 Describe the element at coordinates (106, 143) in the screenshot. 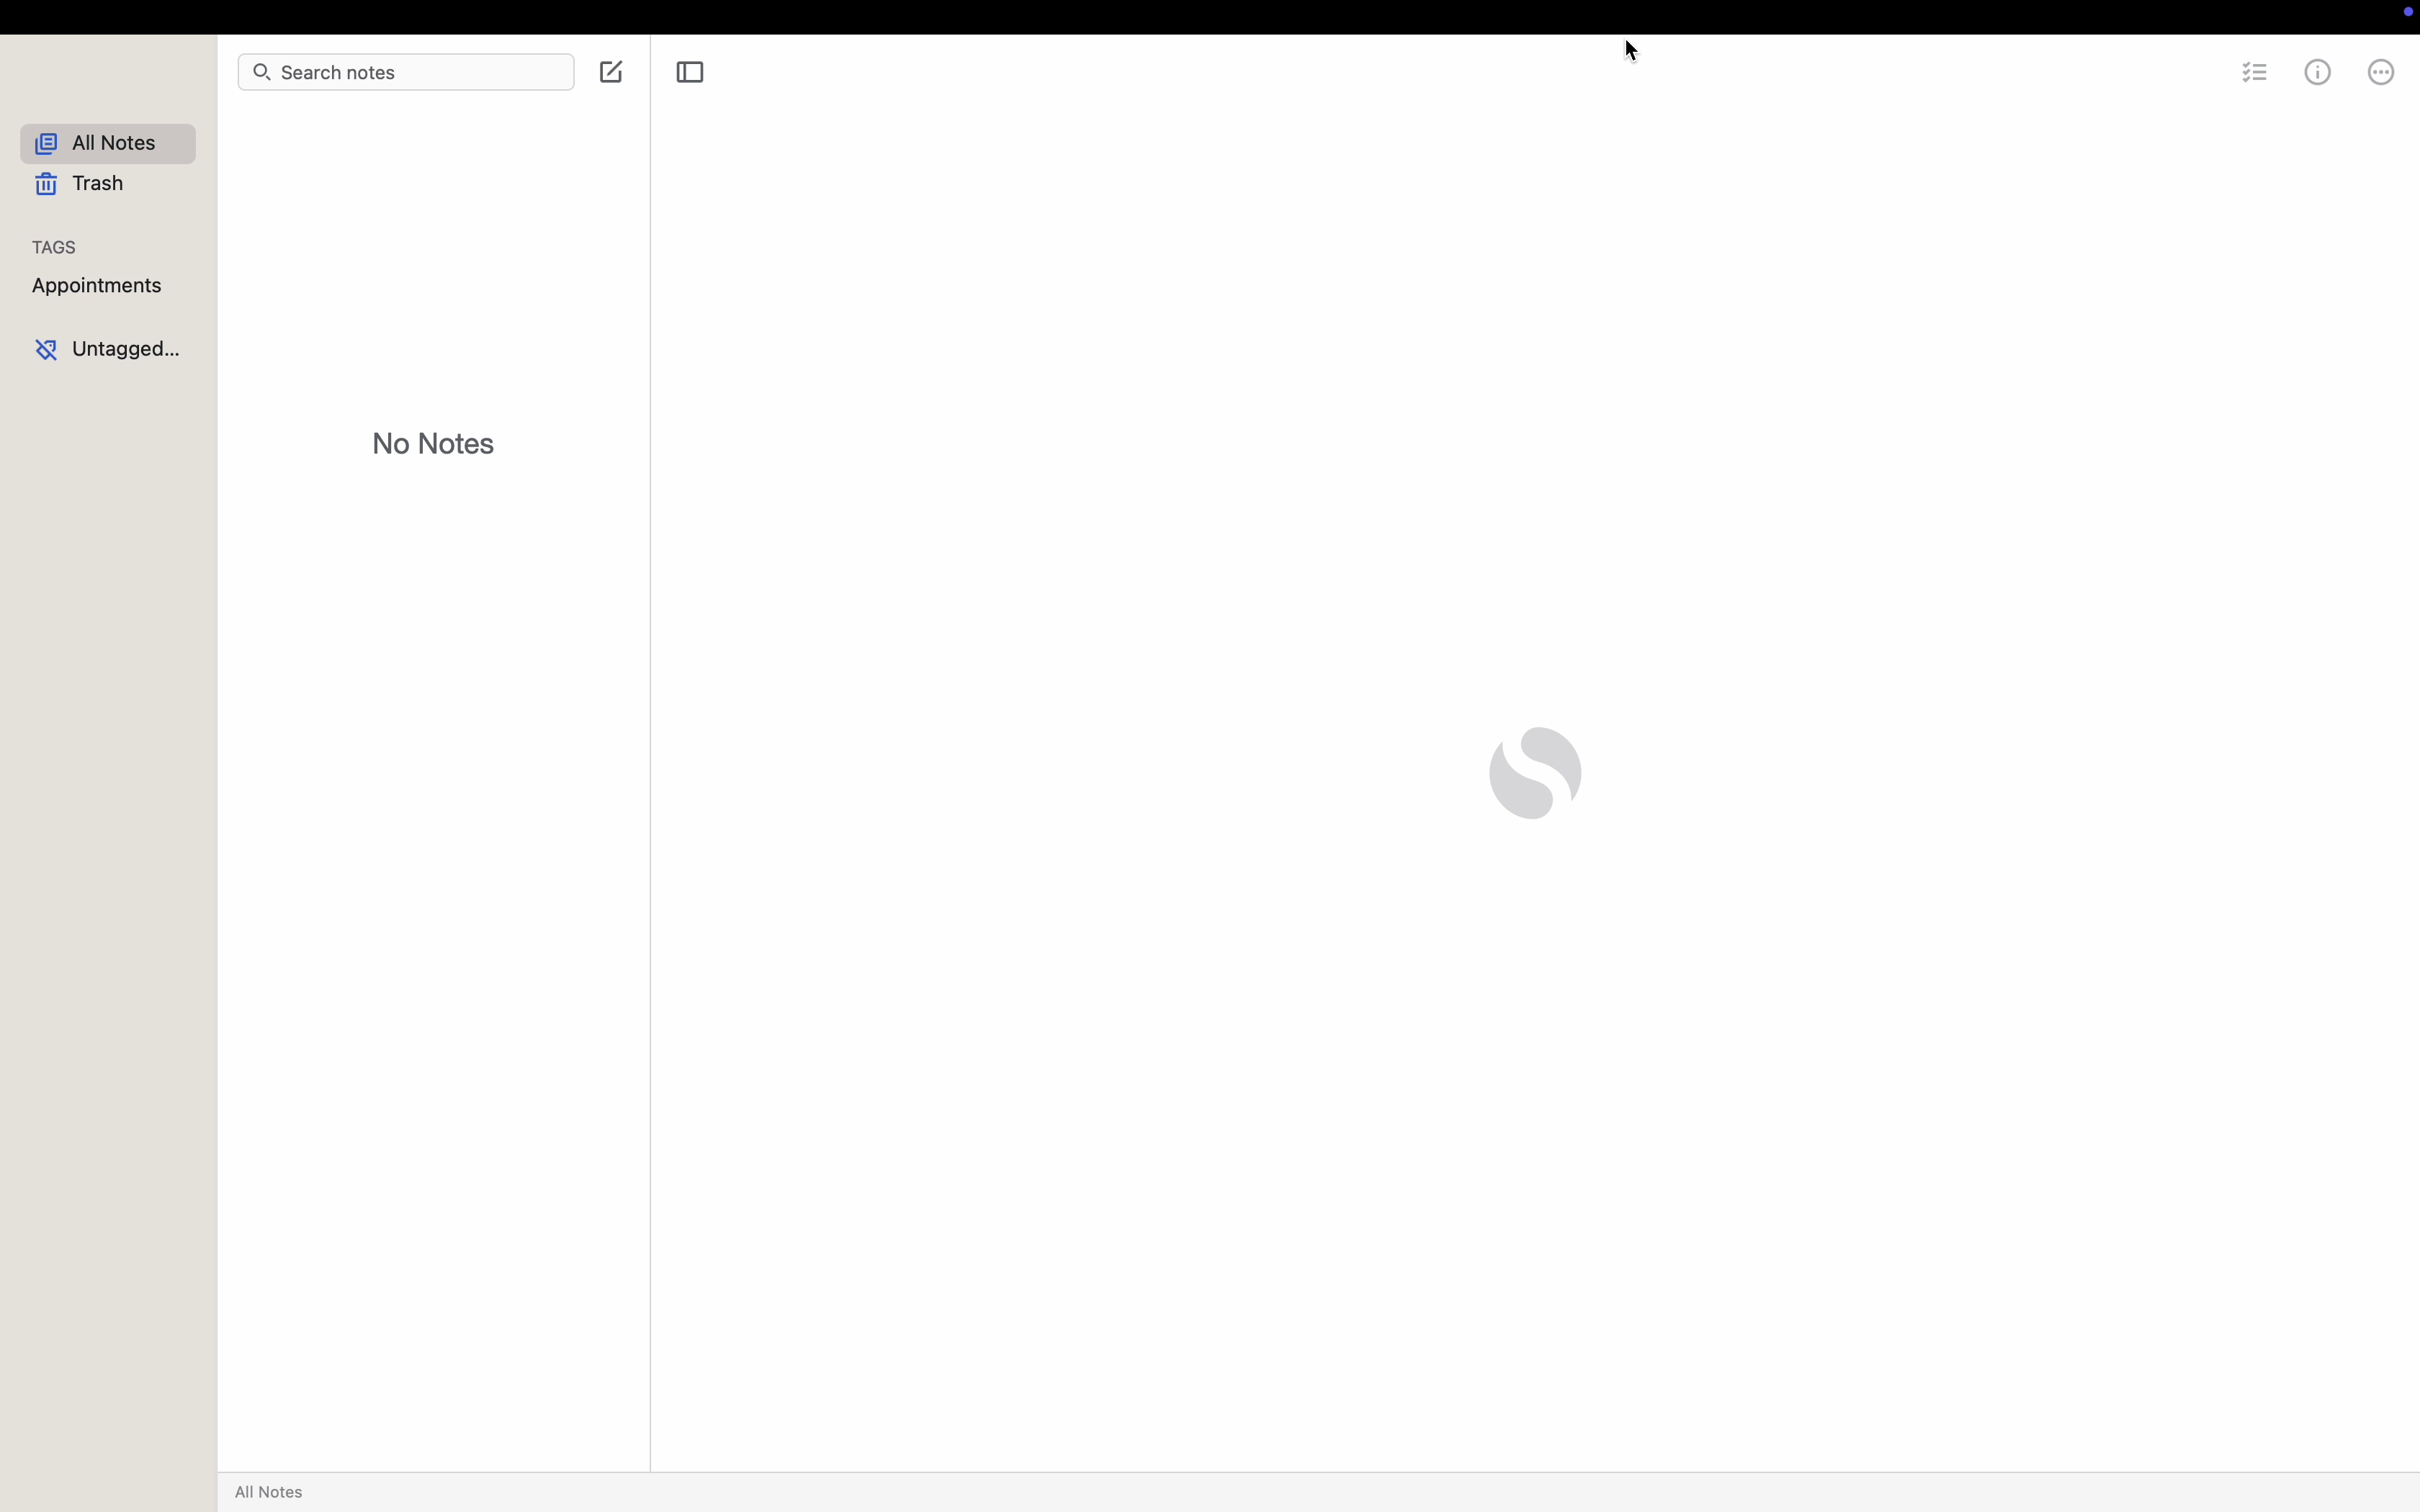

I see `all notes` at that location.